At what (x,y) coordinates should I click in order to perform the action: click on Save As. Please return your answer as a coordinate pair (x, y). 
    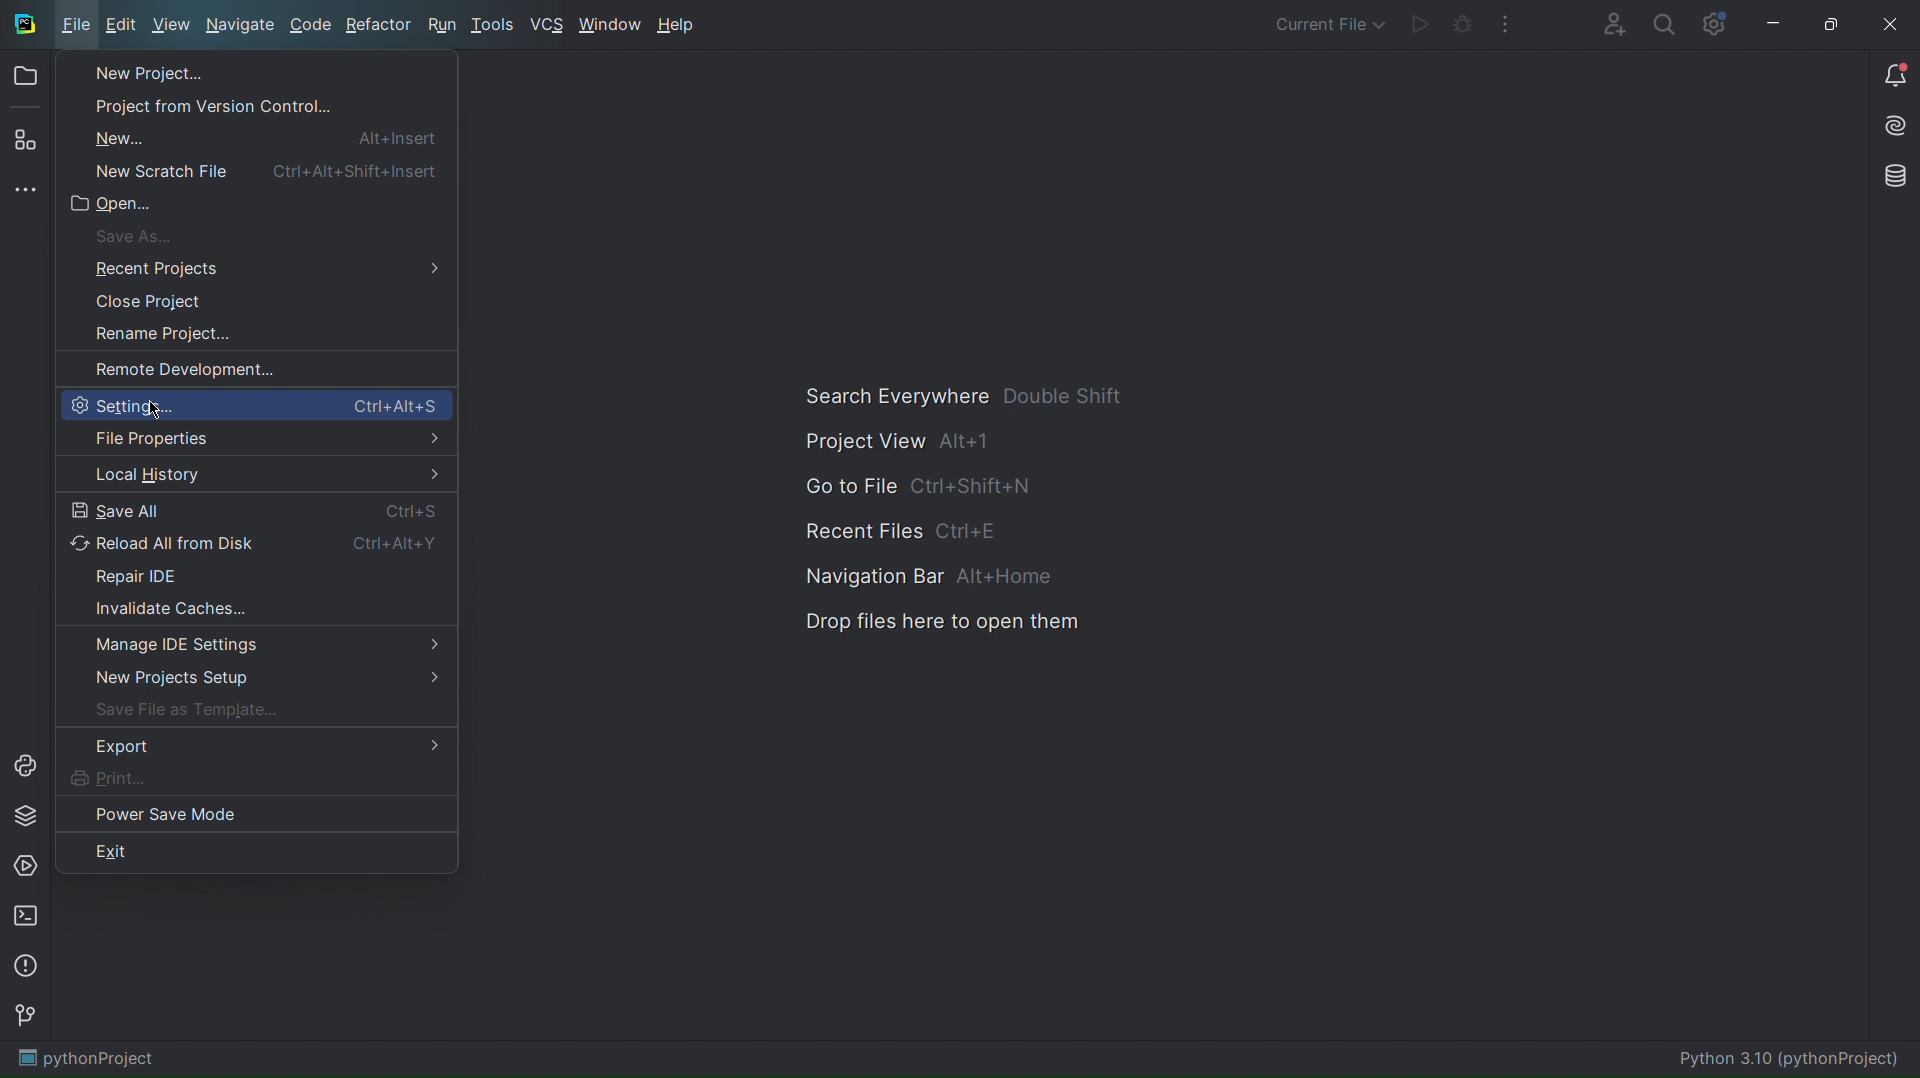
    Looking at the image, I should click on (134, 236).